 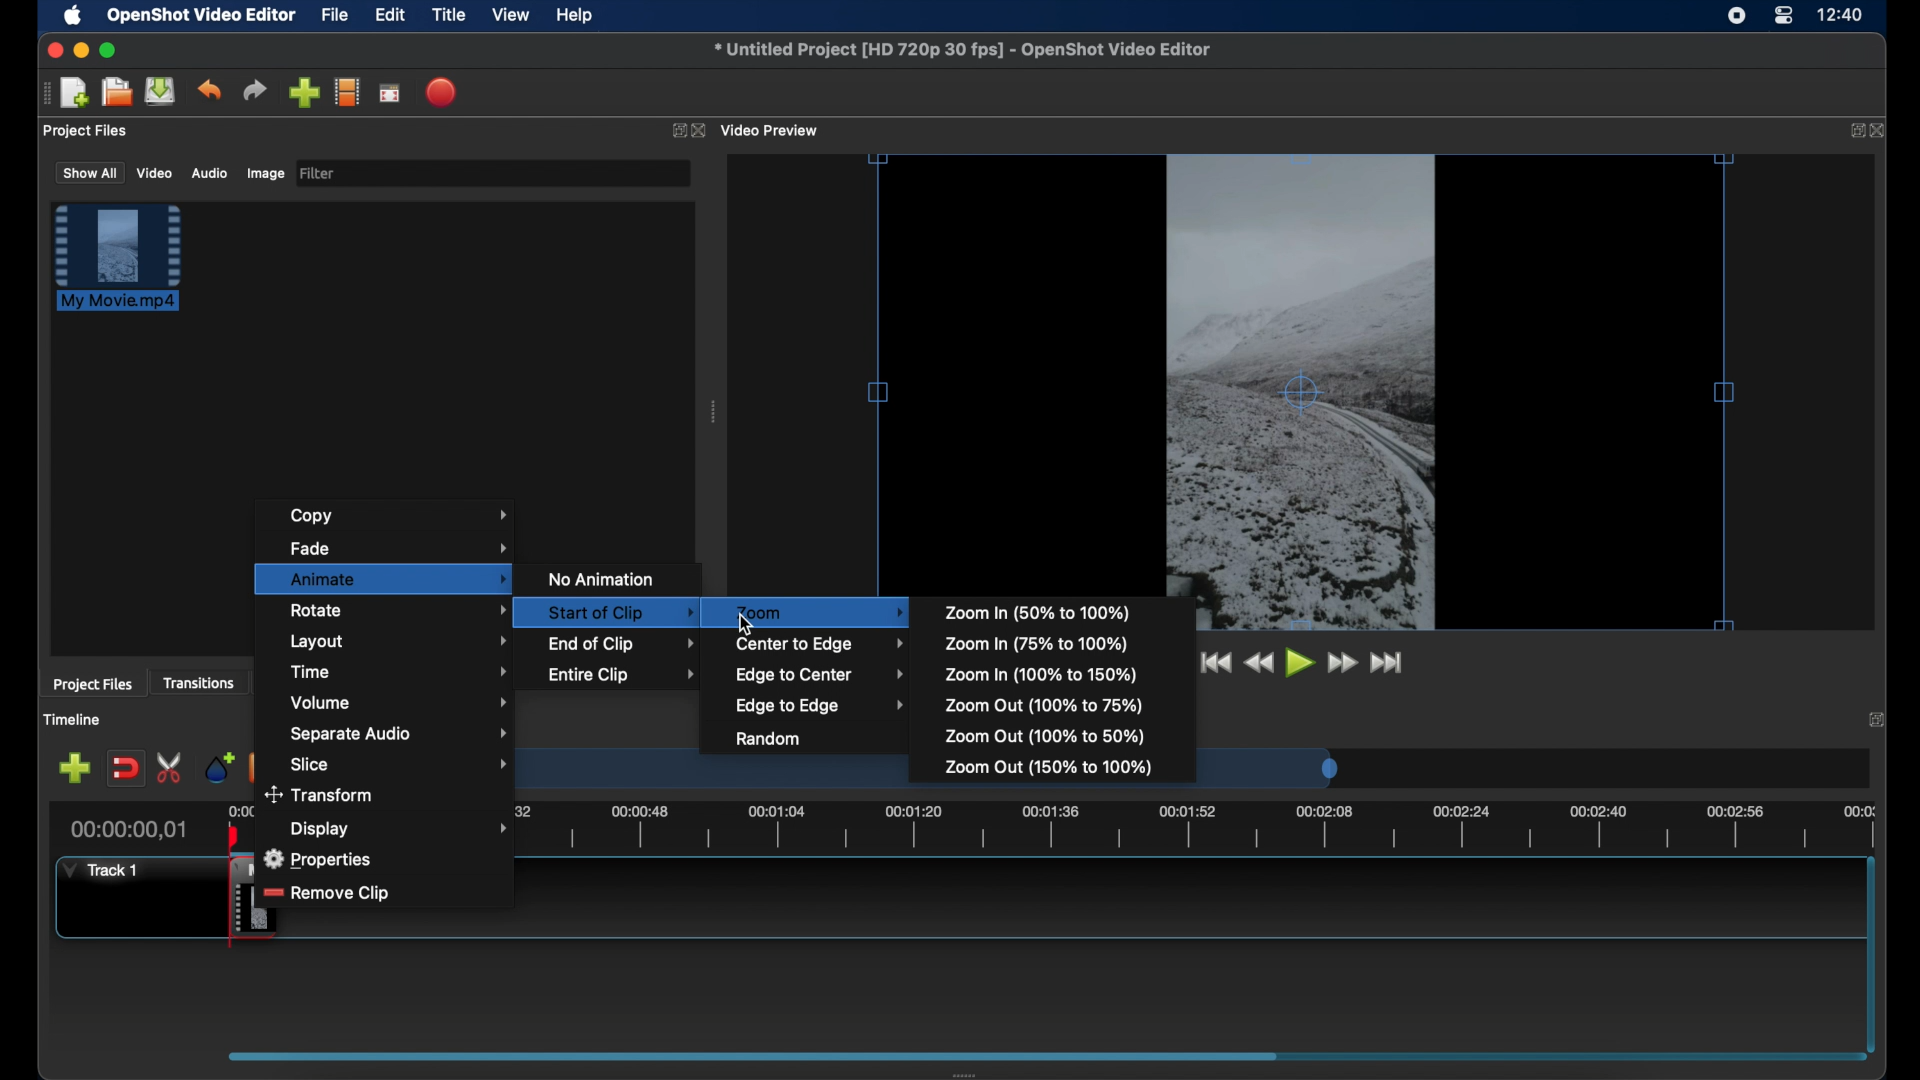 What do you see at coordinates (604, 579) in the screenshot?
I see `no animation` at bounding box center [604, 579].